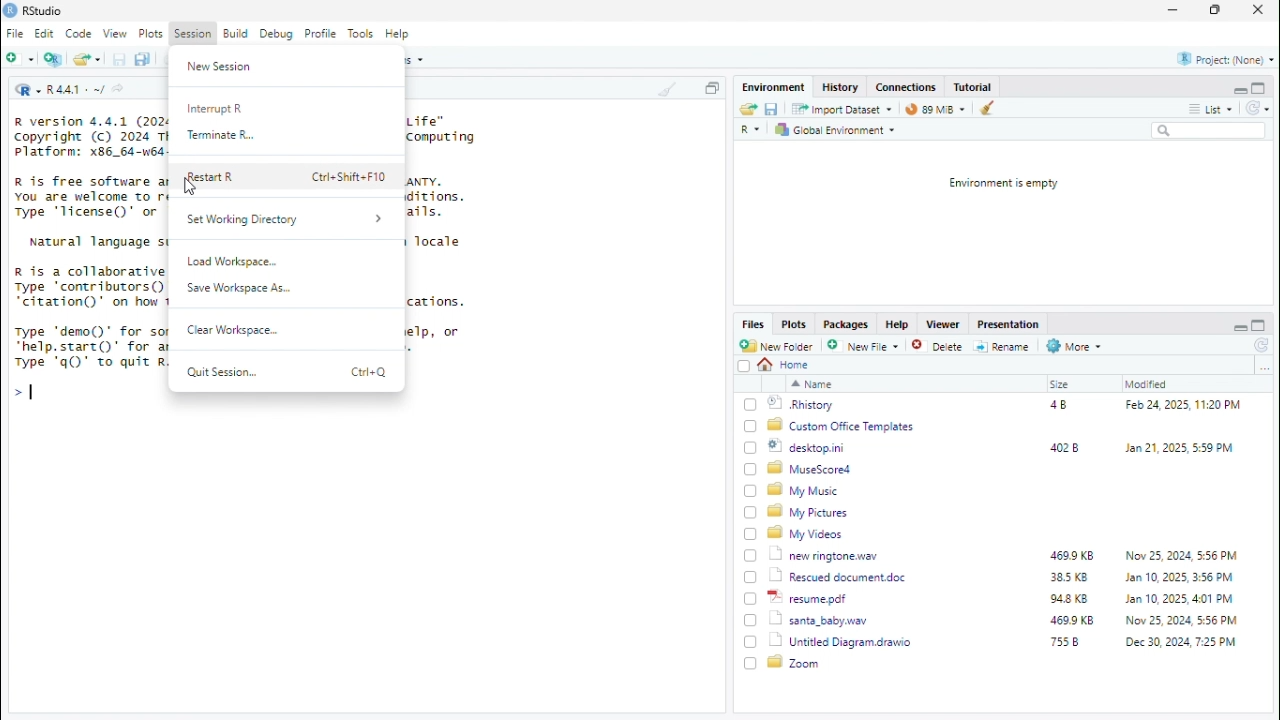  I want to click on Checkbox, so click(751, 578).